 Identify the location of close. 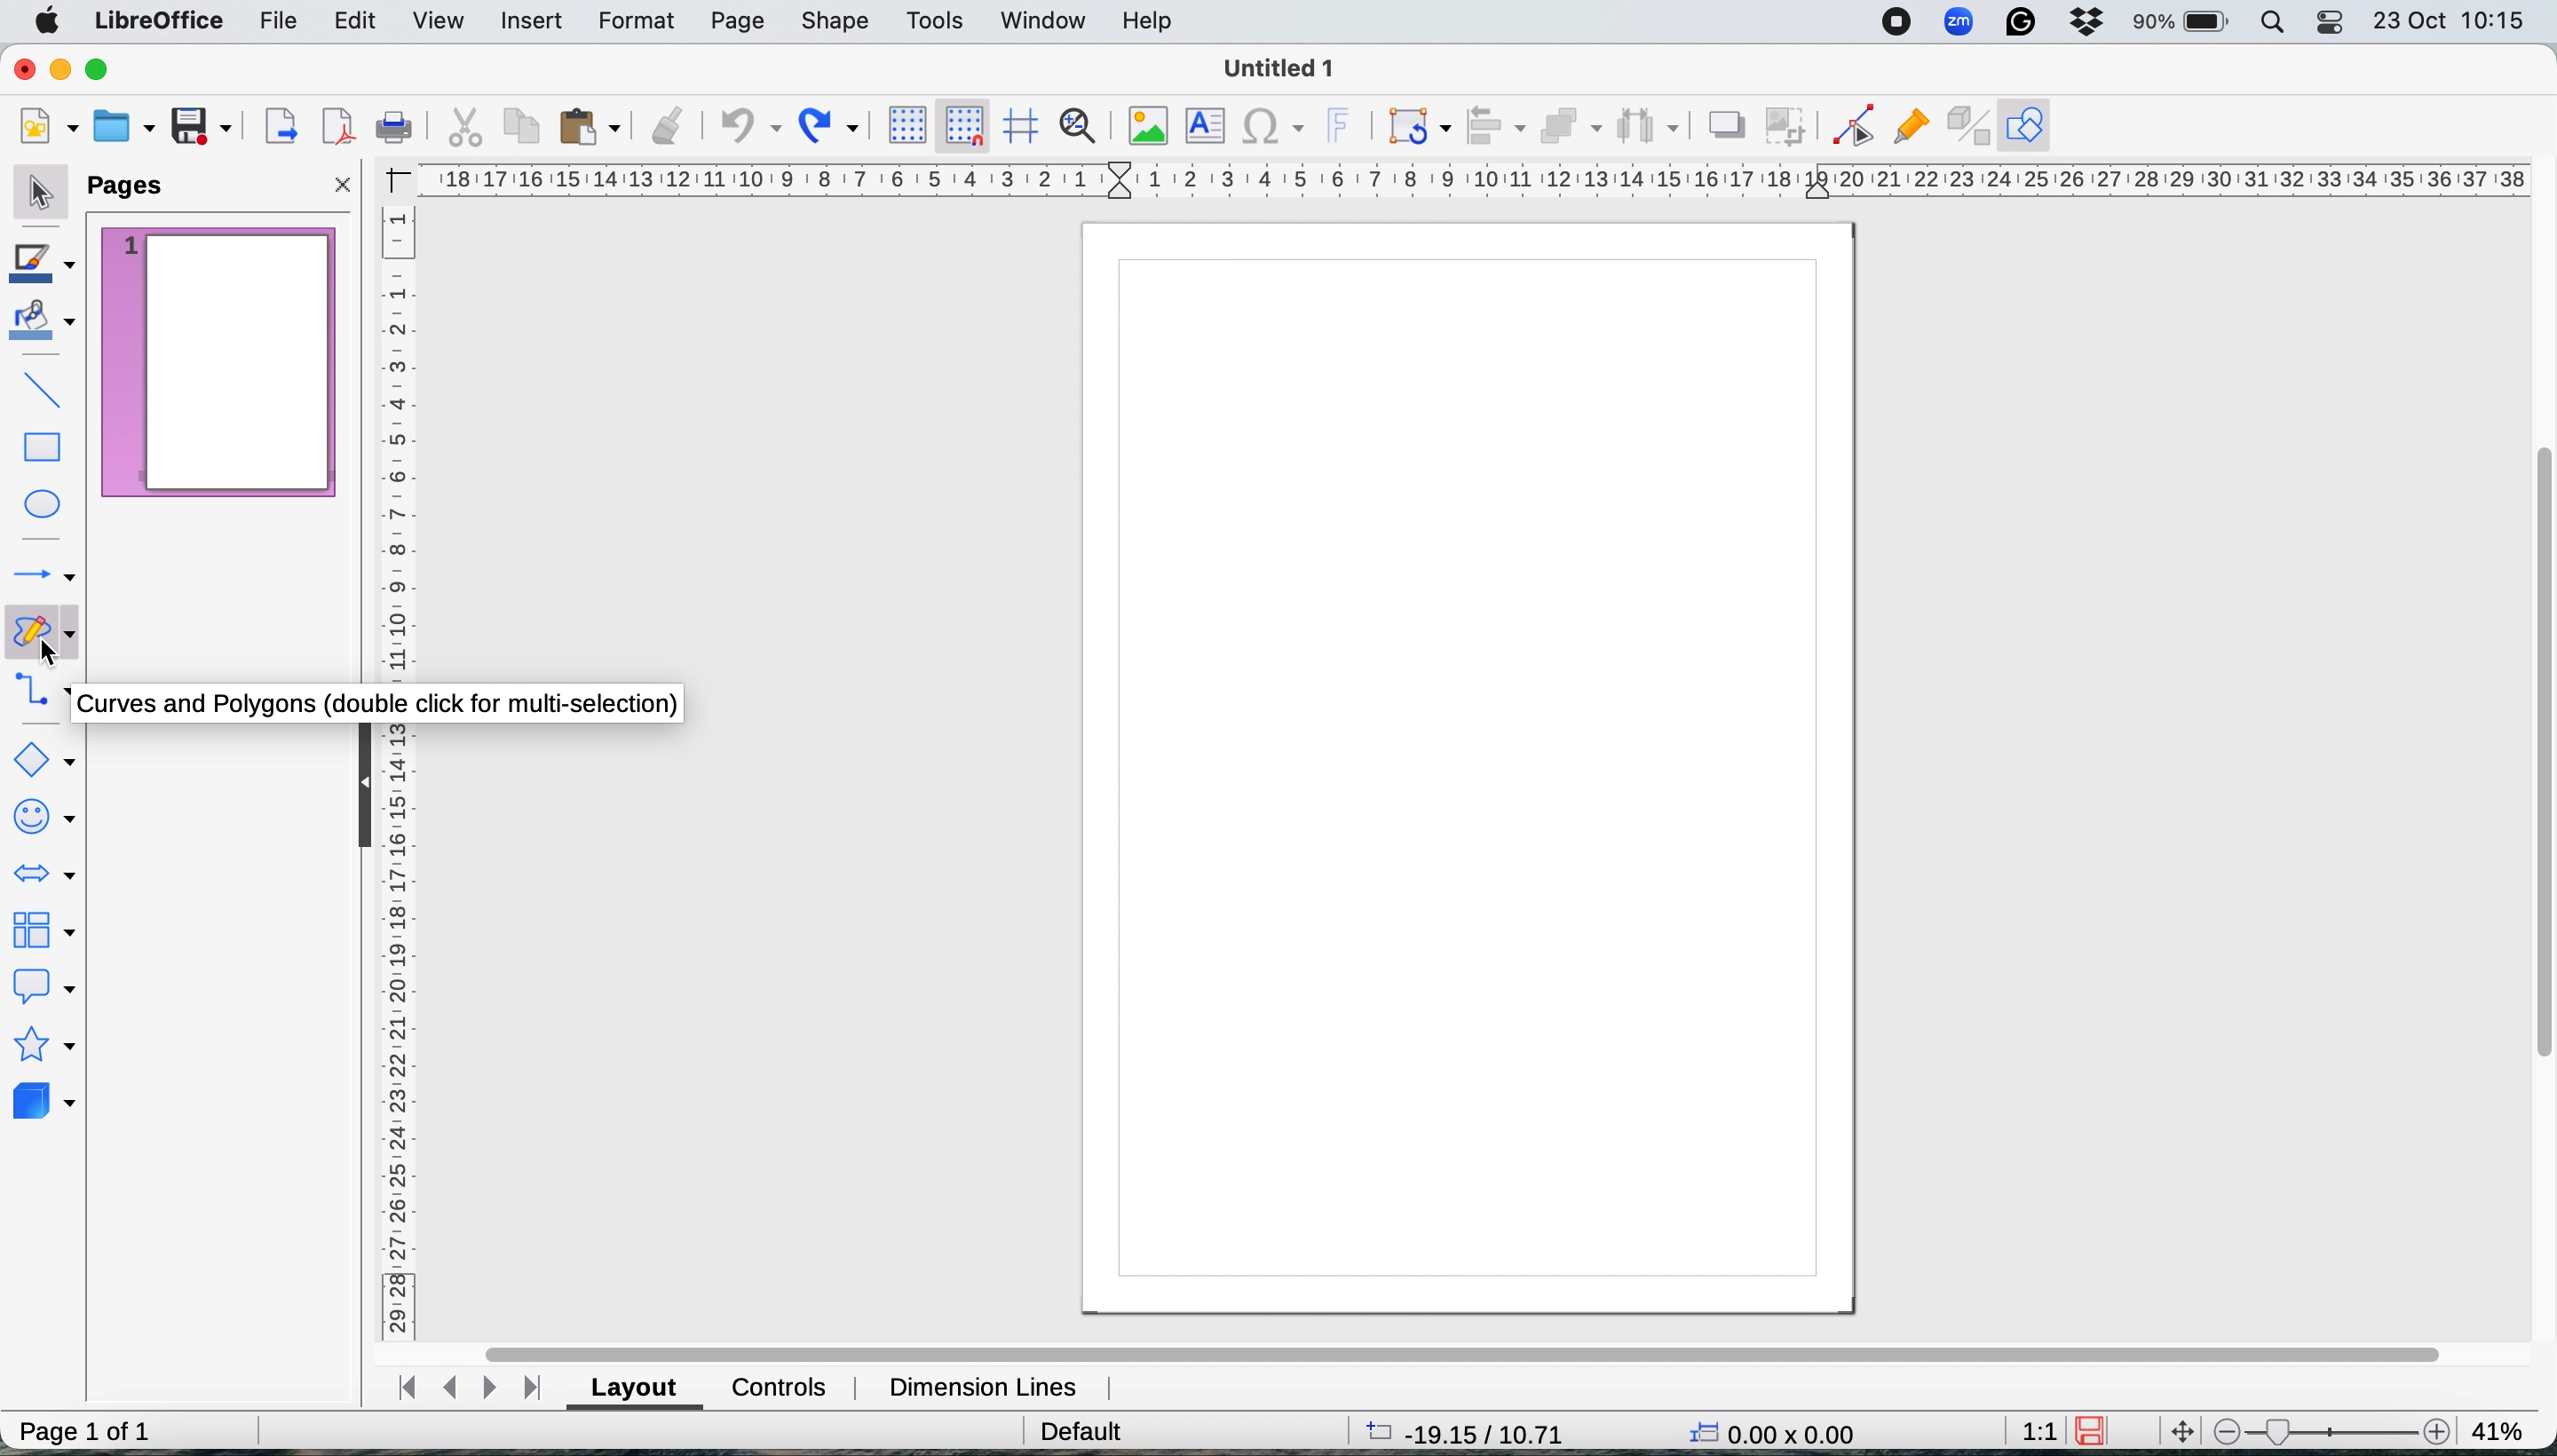
(344, 187).